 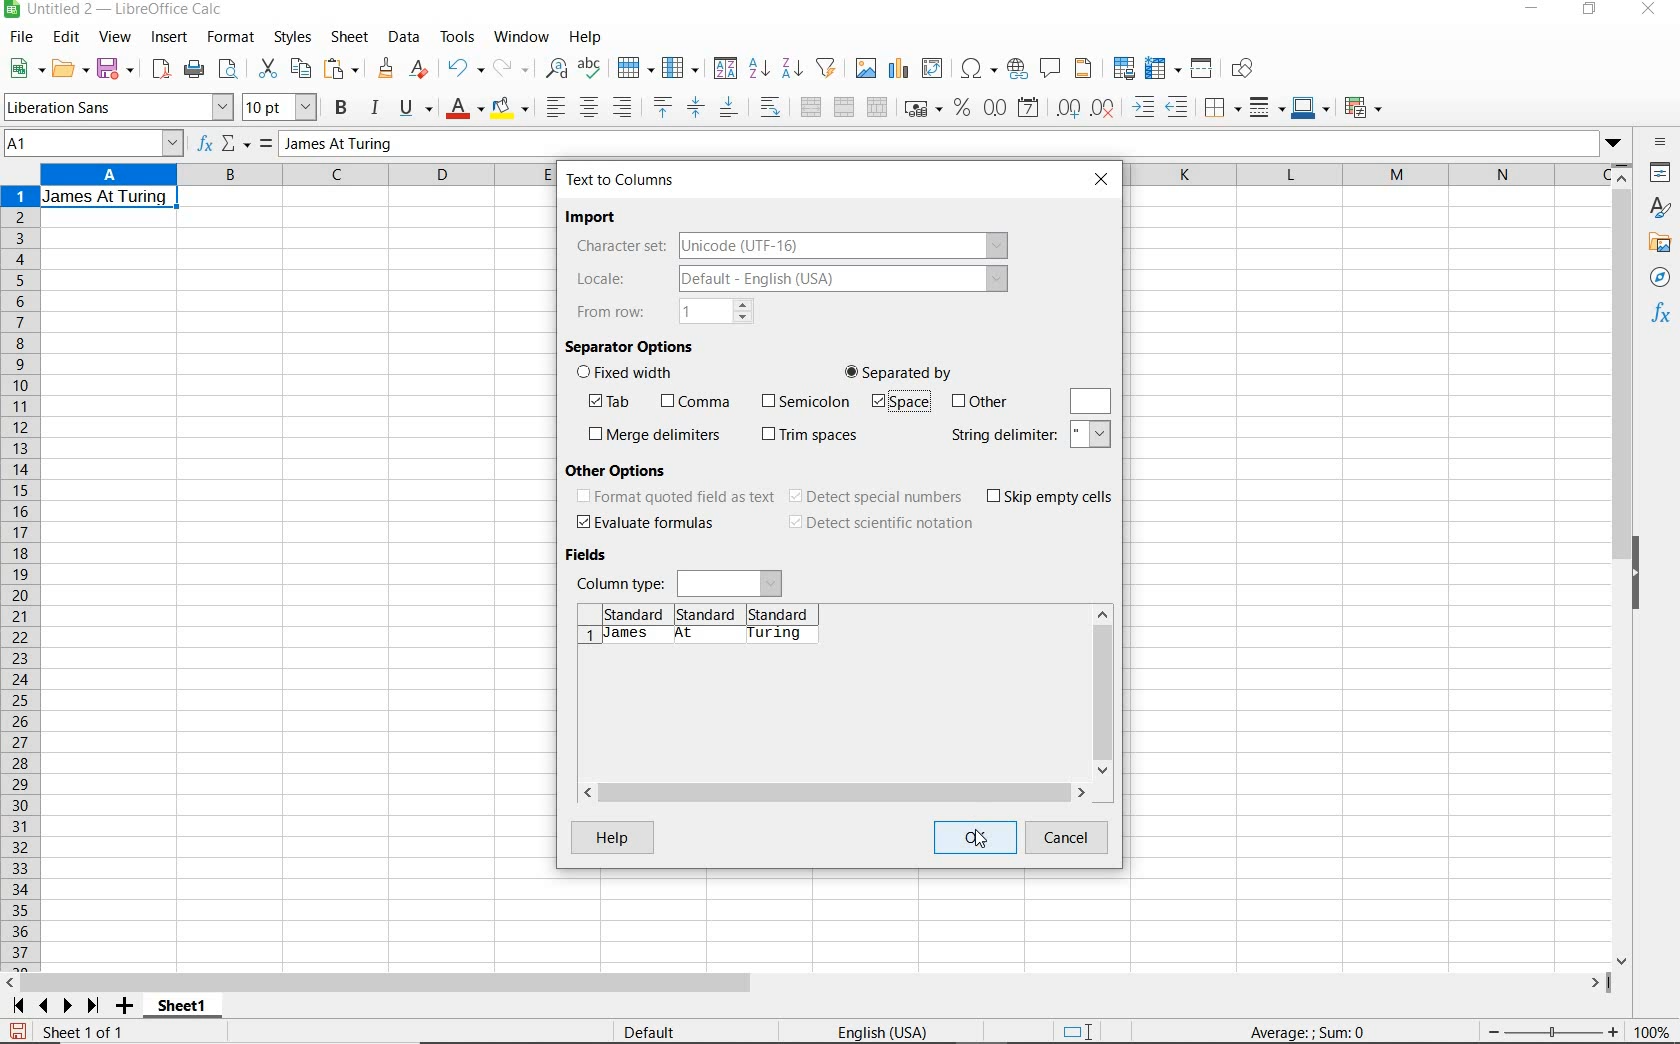 What do you see at coordinates (710, 611) in the screenshot?
I see `standard` at bounding box center [710, 611].